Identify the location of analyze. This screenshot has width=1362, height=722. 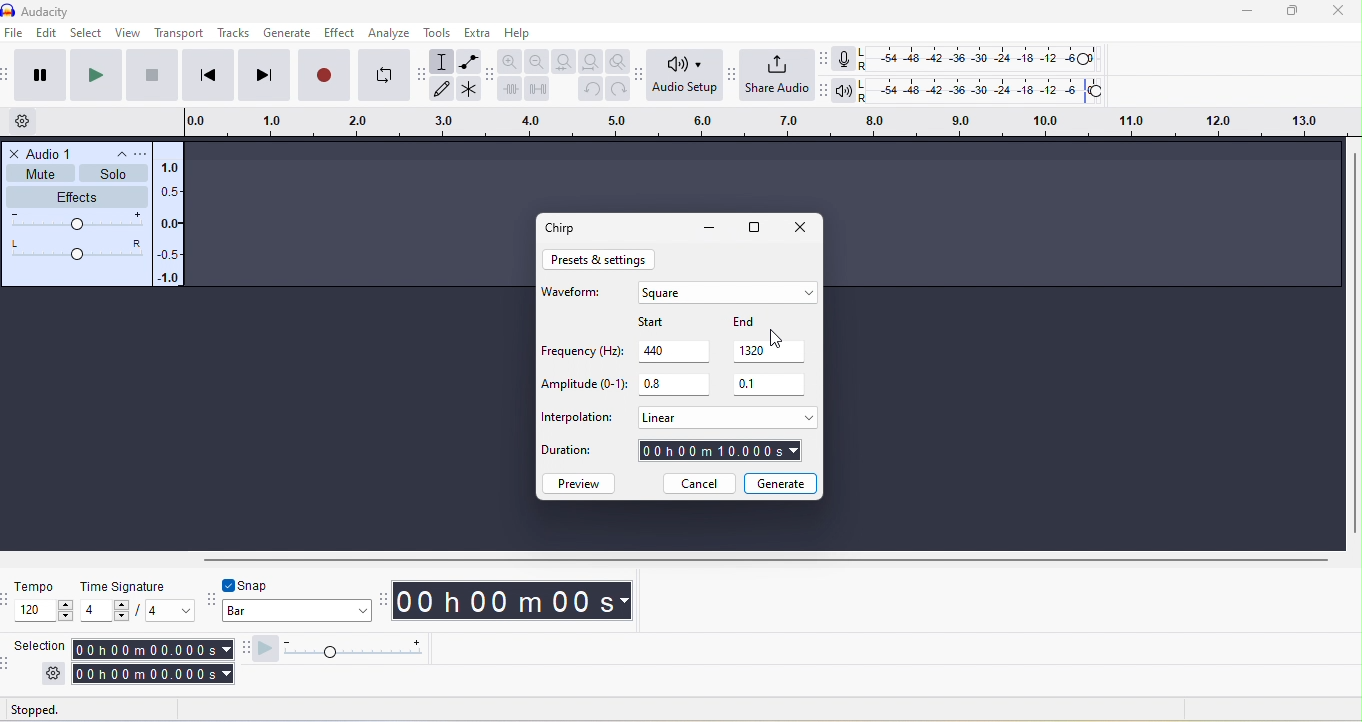
(393, 33).